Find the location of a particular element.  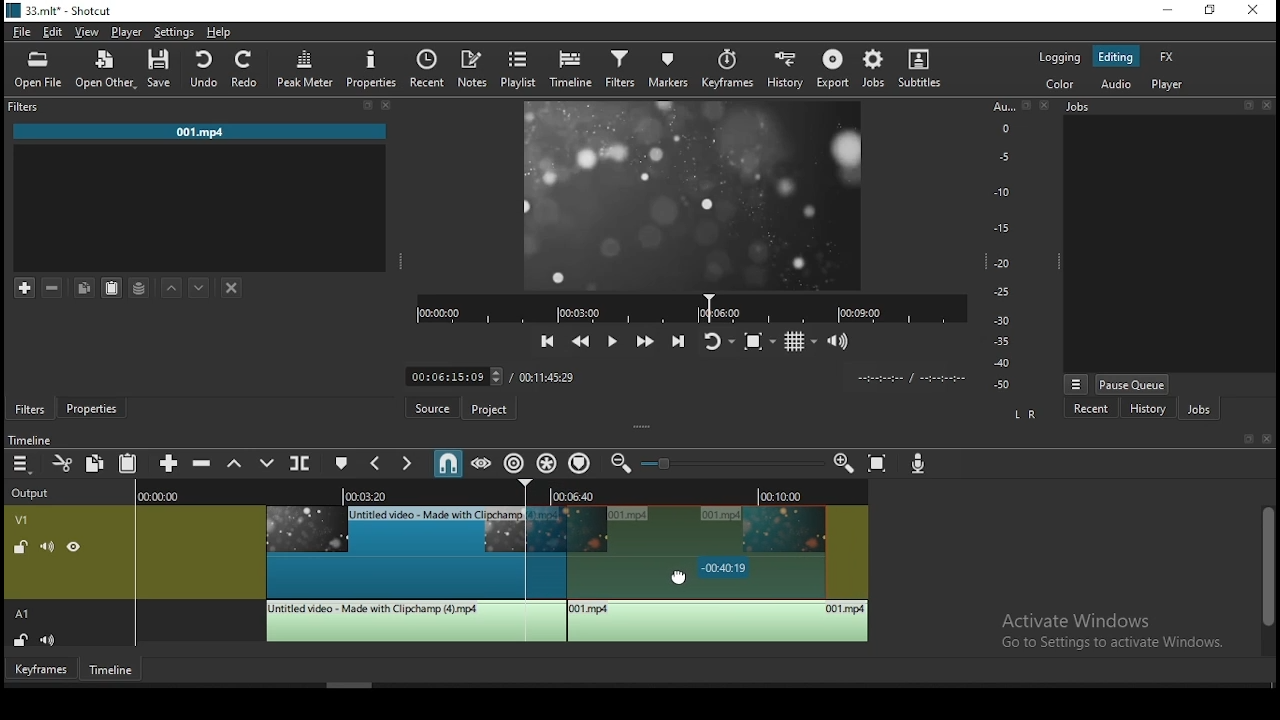

project is located at coordinates (486, 410).